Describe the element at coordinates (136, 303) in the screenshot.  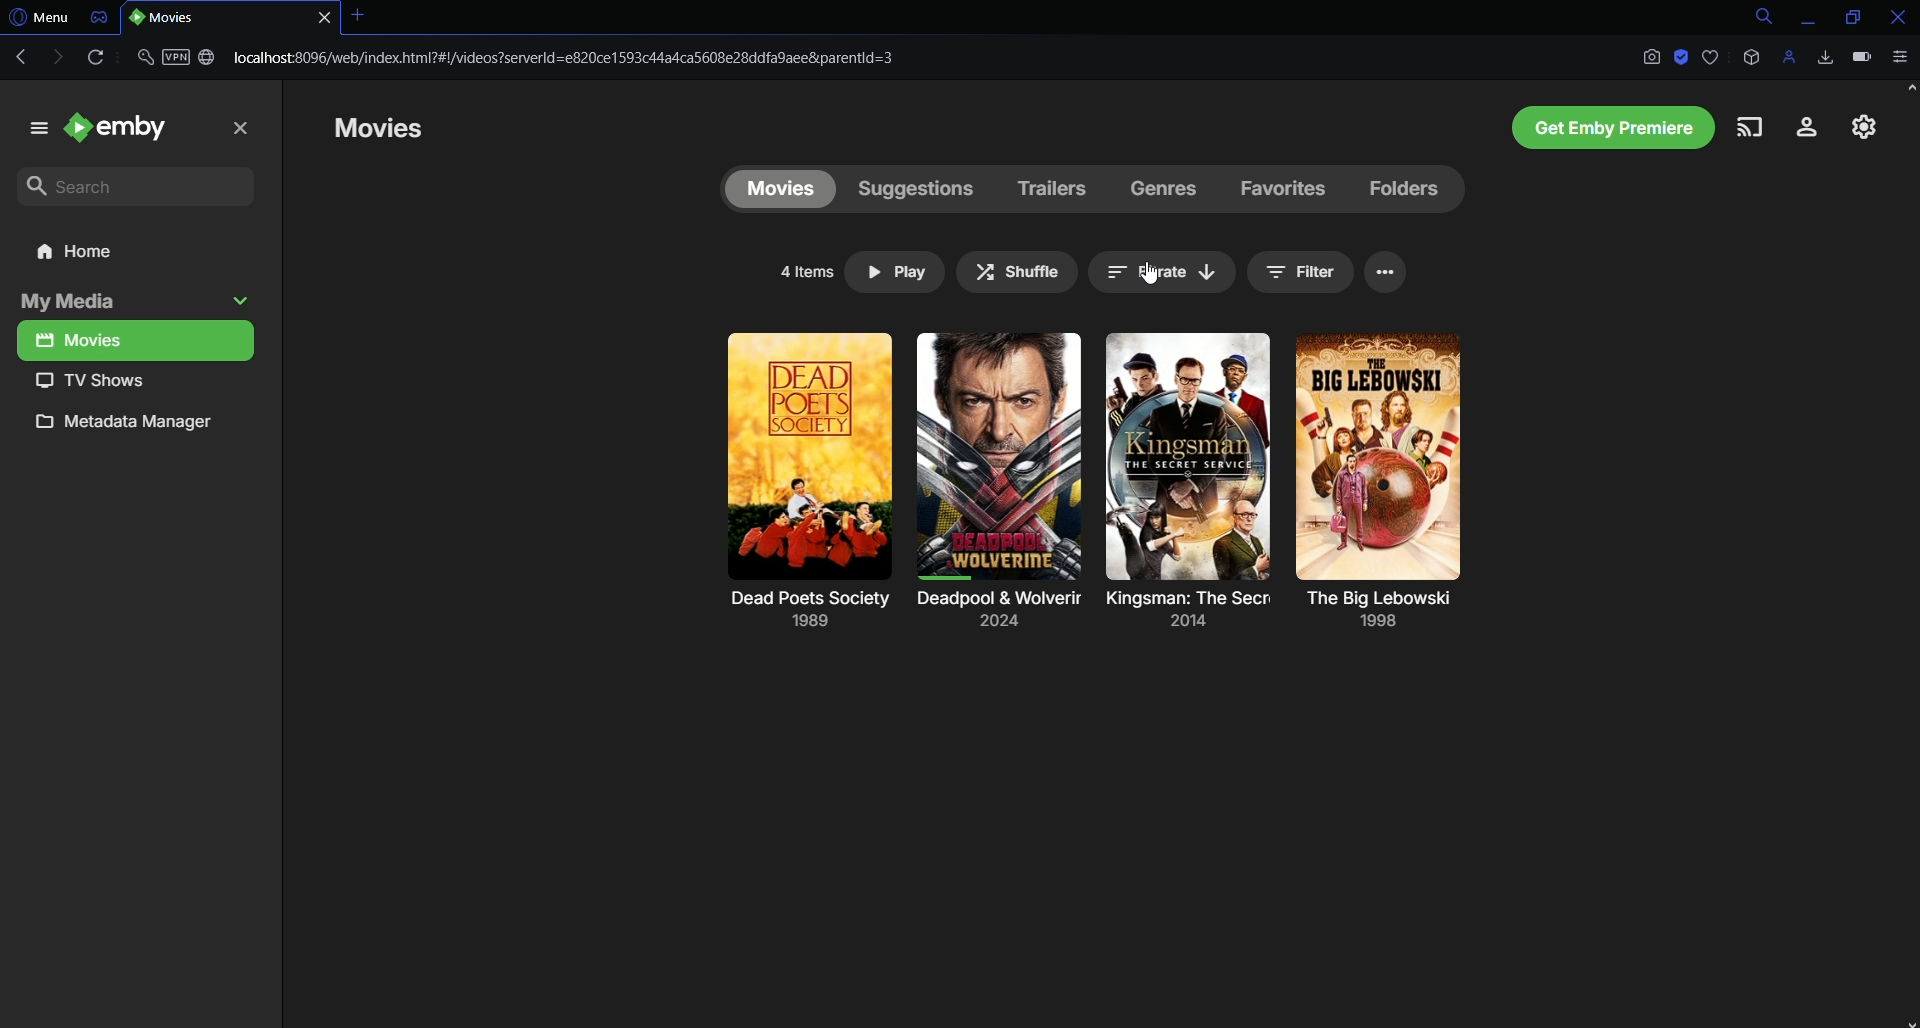
I see `My media` at that location.